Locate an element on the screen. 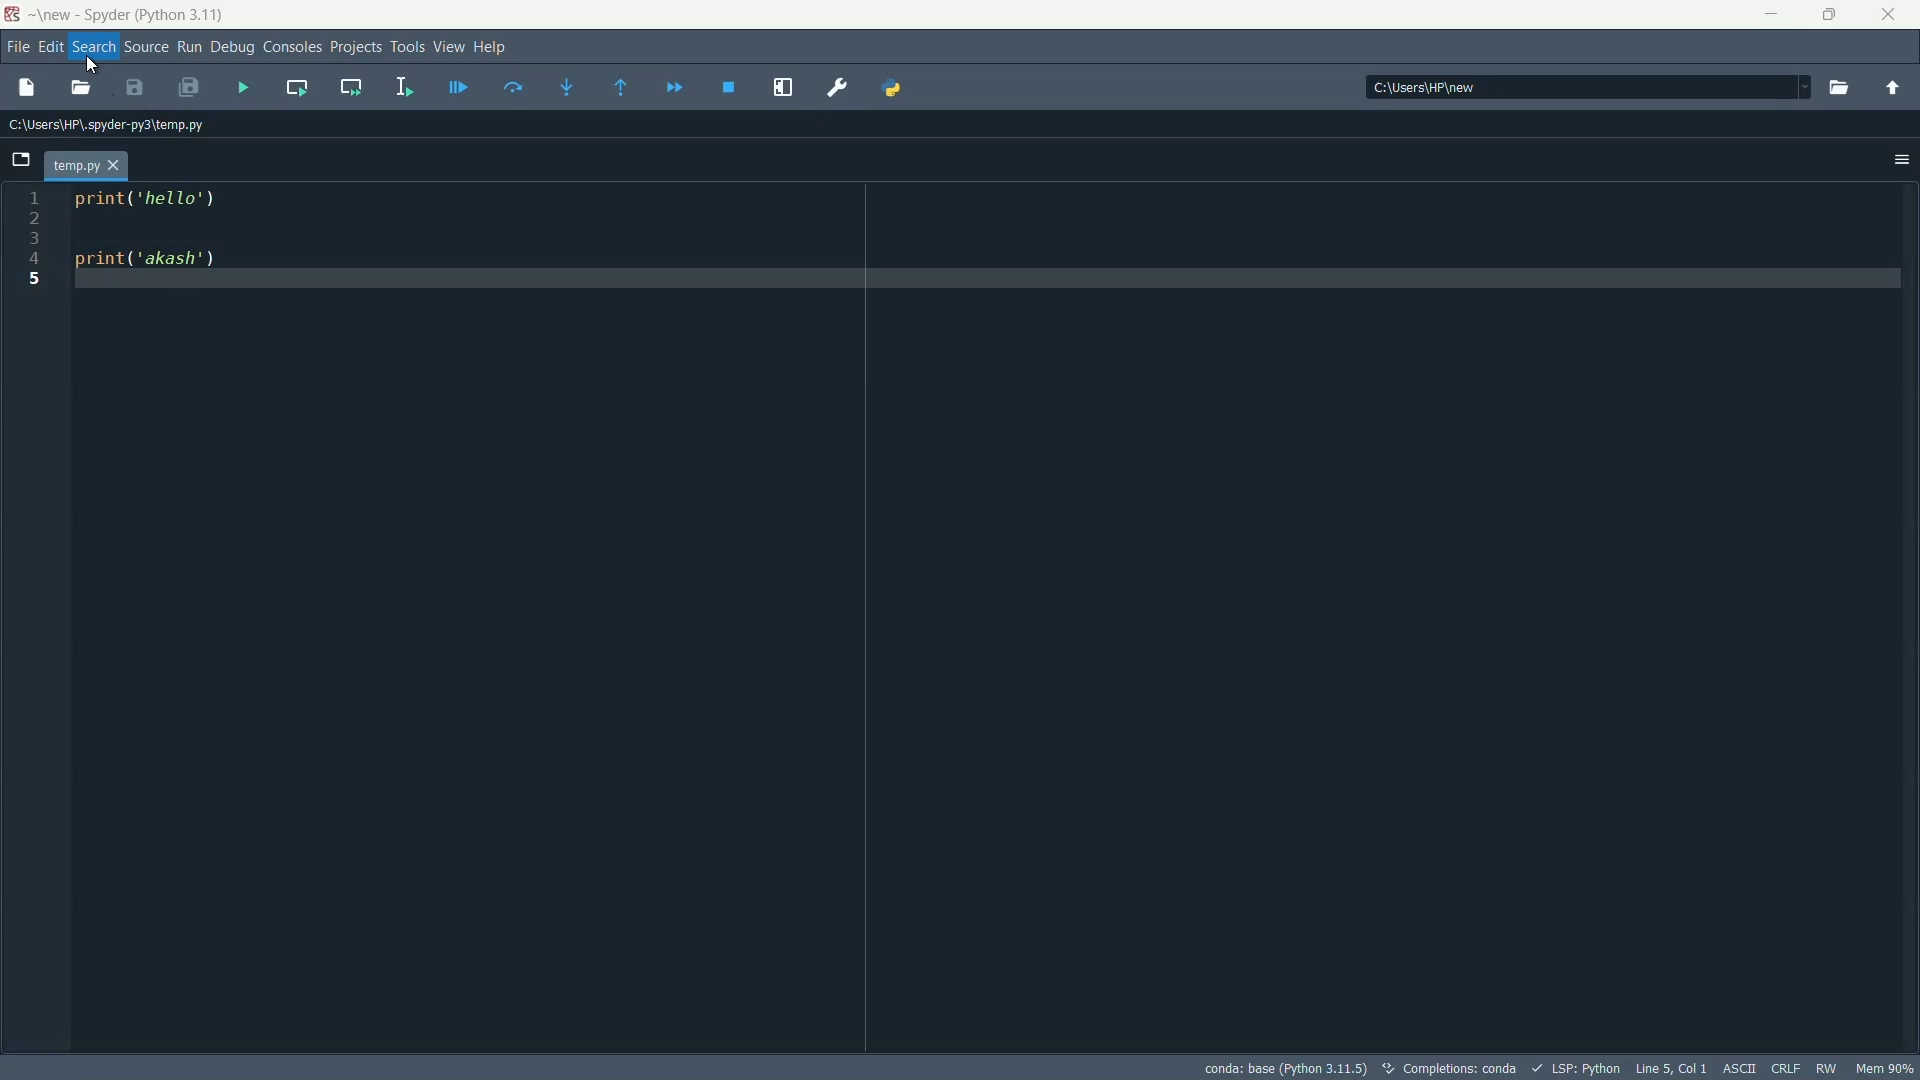 The image size is (1920, 1080). C:\Users\HP\new is located at coordinates (1431, 86).